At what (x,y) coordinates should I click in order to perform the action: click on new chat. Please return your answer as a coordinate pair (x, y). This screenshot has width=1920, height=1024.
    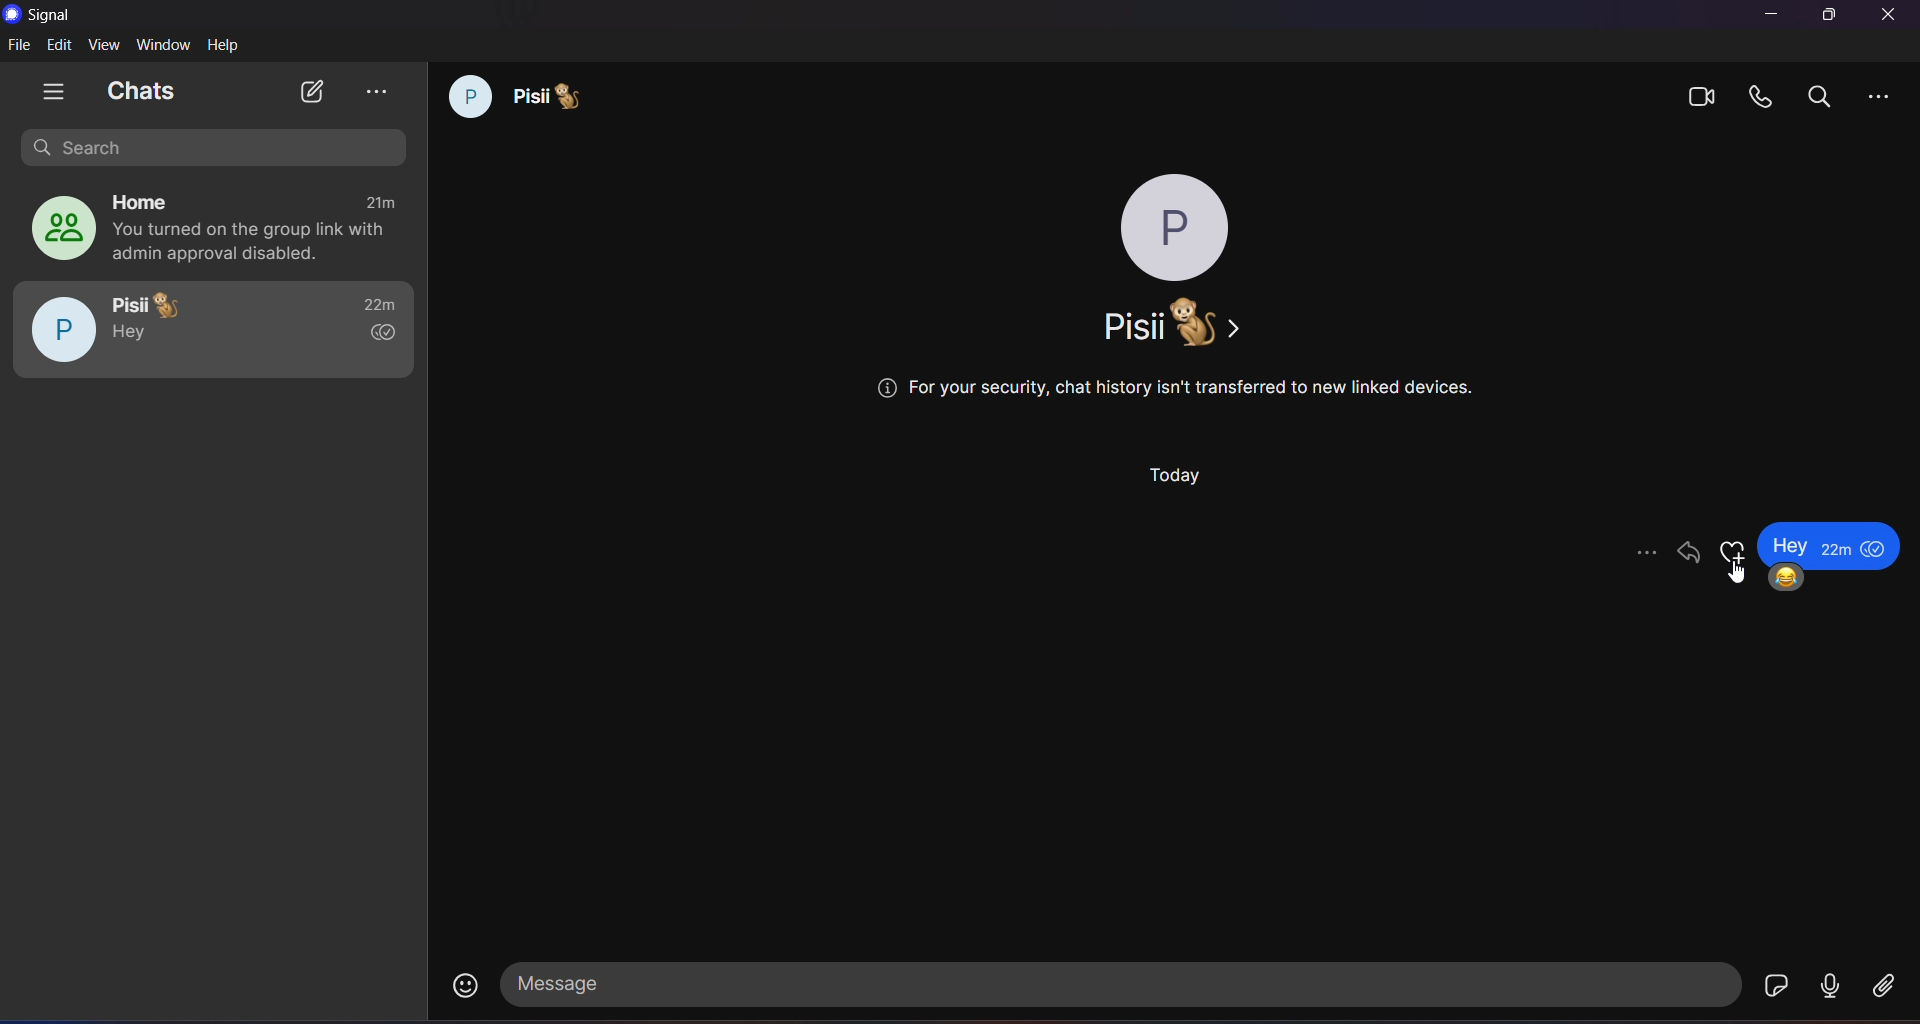
    Looking at the image, I should click on (312, 91).